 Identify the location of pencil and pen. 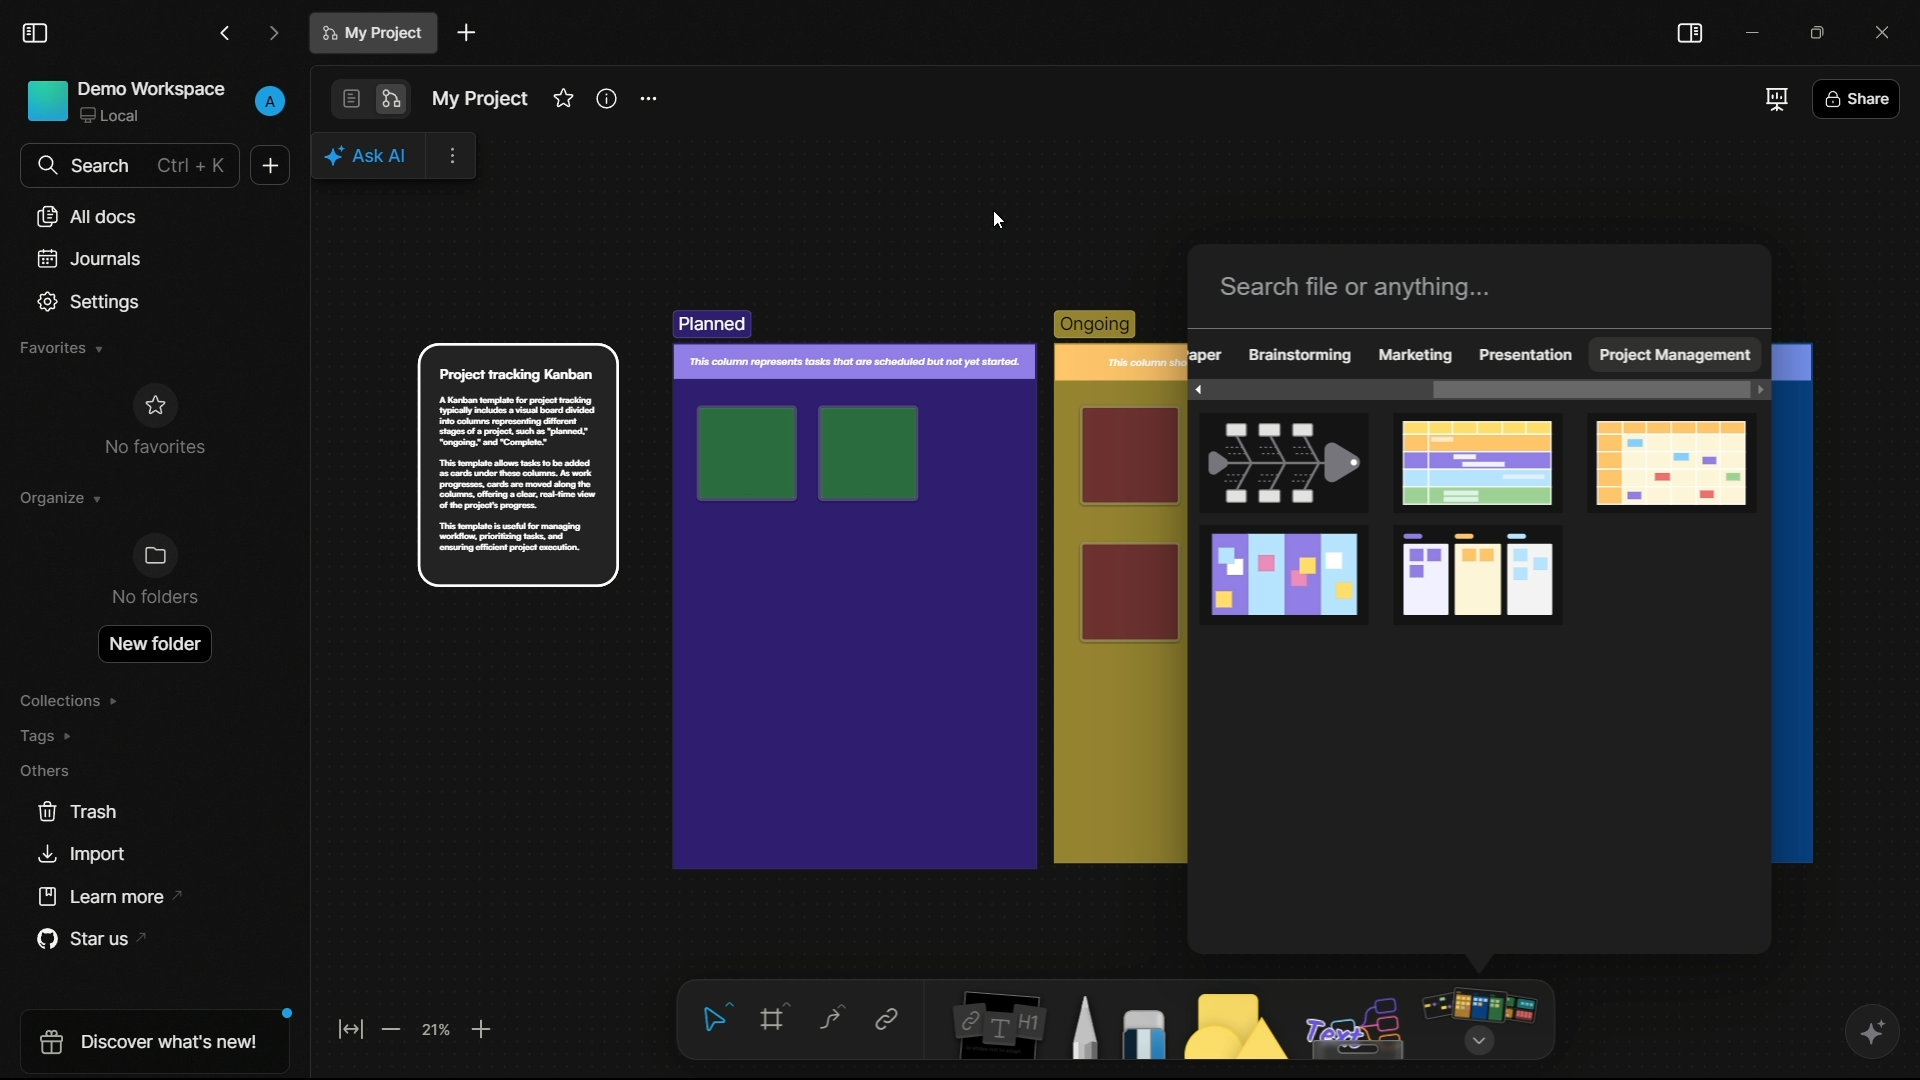
(1082, 1026).